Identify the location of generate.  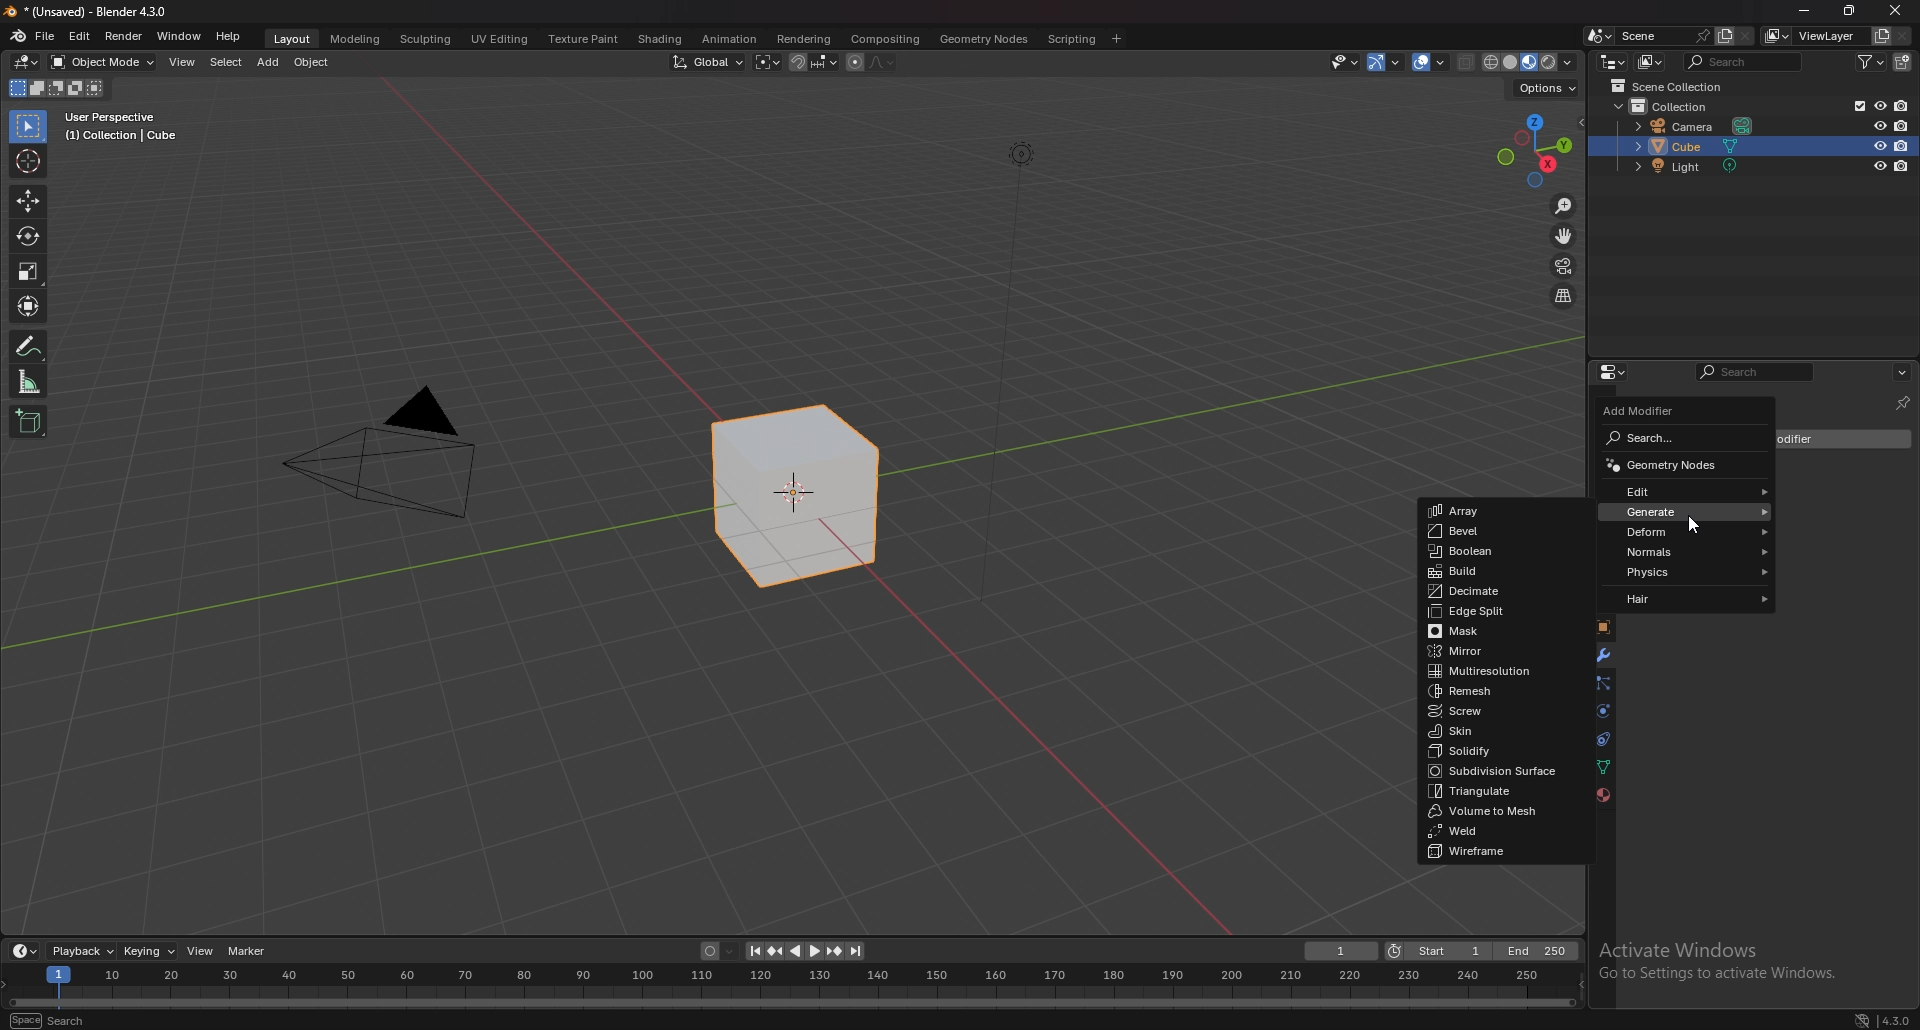
(1689, 511).